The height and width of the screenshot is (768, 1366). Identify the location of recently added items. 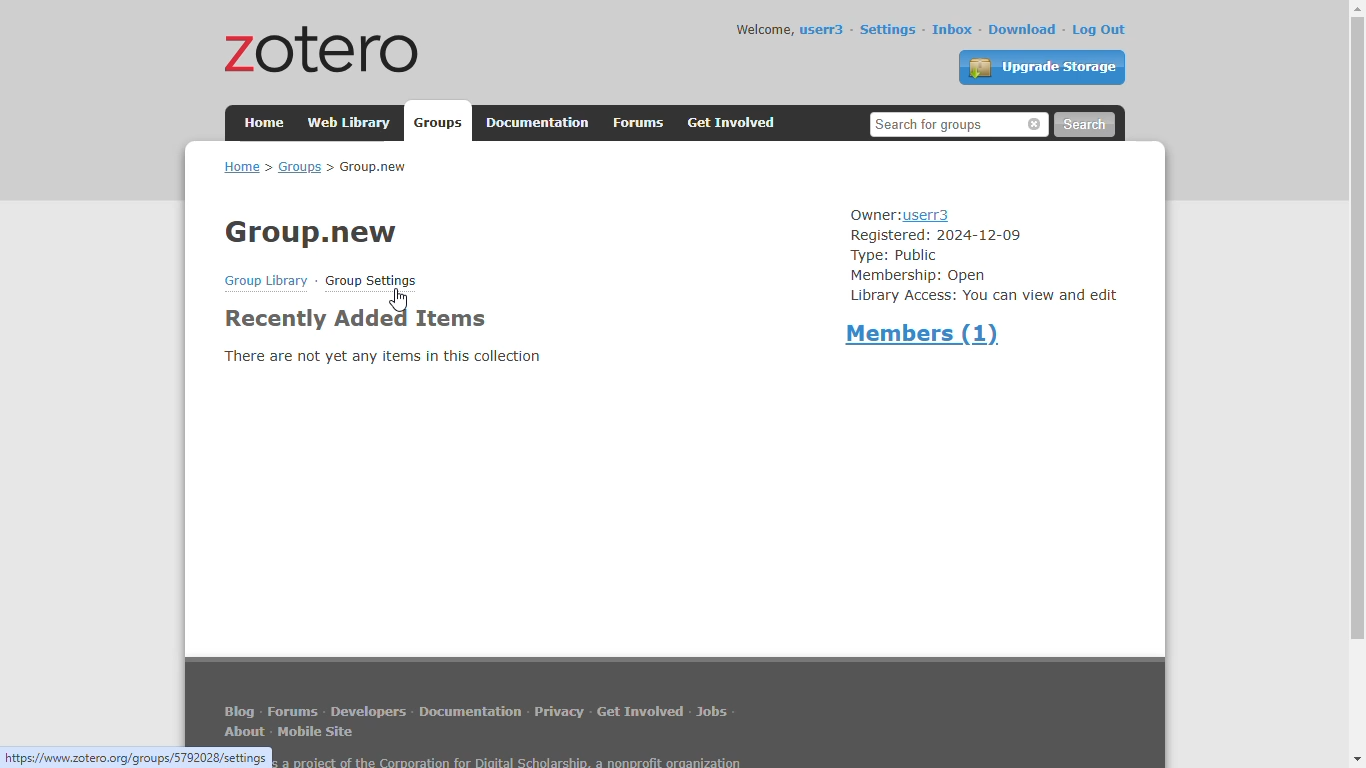
(354, 319).